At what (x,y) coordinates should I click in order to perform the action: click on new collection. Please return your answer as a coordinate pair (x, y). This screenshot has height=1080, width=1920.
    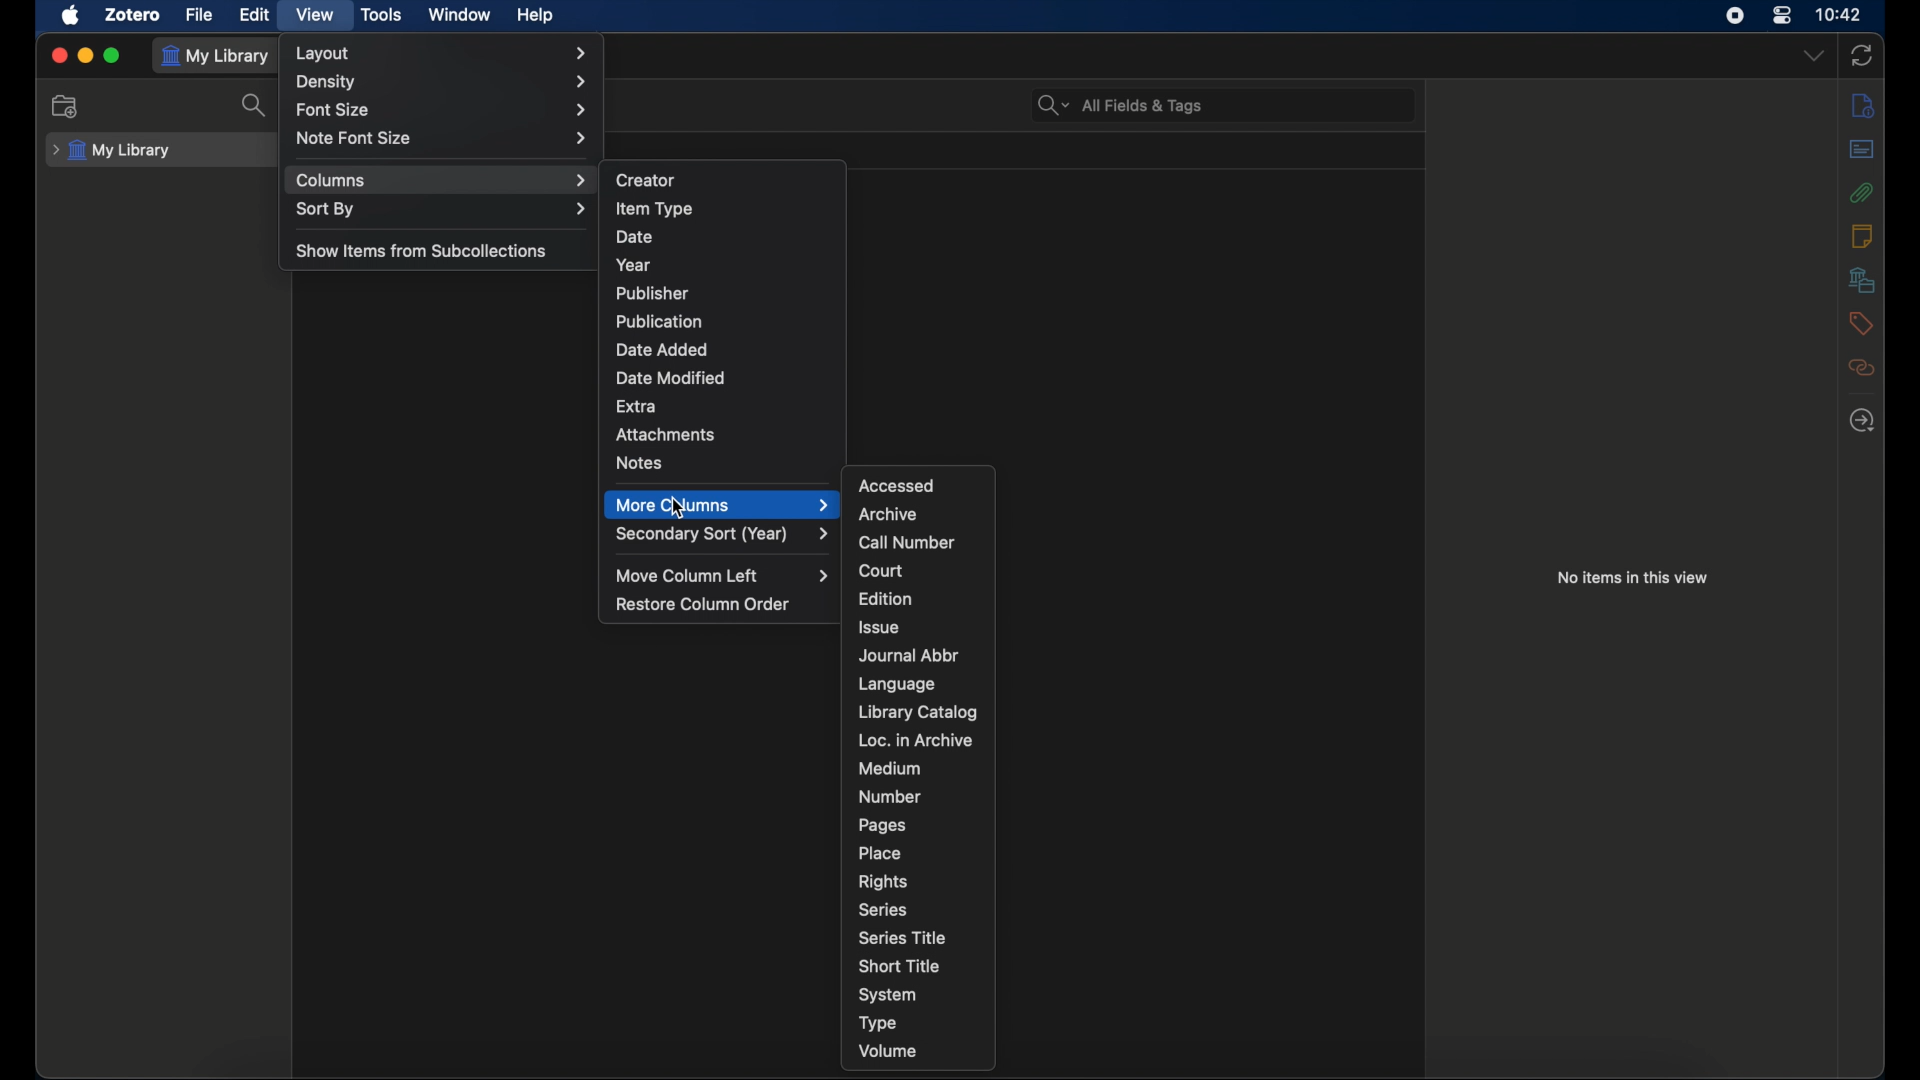
    Looking at the image, I should click on (65, 106).